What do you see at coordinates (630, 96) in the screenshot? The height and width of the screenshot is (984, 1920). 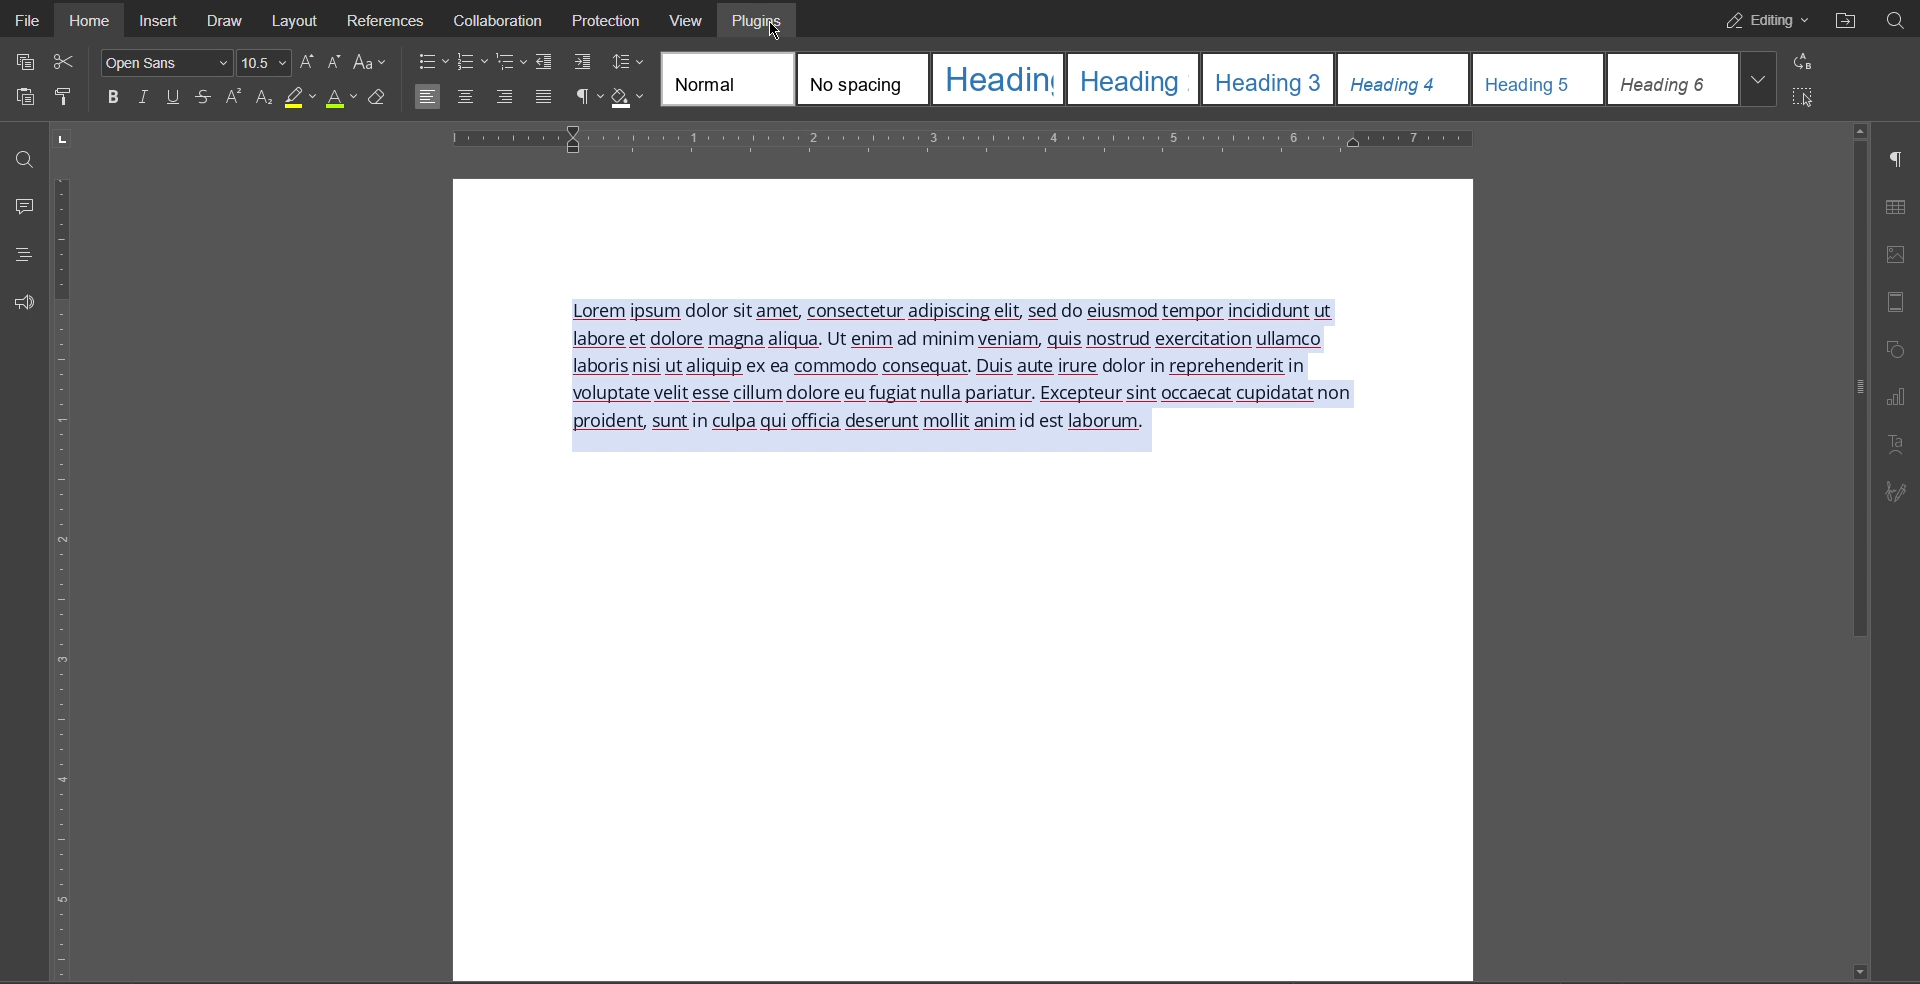 I see `Fill Color` at bounding box center [630, 96].